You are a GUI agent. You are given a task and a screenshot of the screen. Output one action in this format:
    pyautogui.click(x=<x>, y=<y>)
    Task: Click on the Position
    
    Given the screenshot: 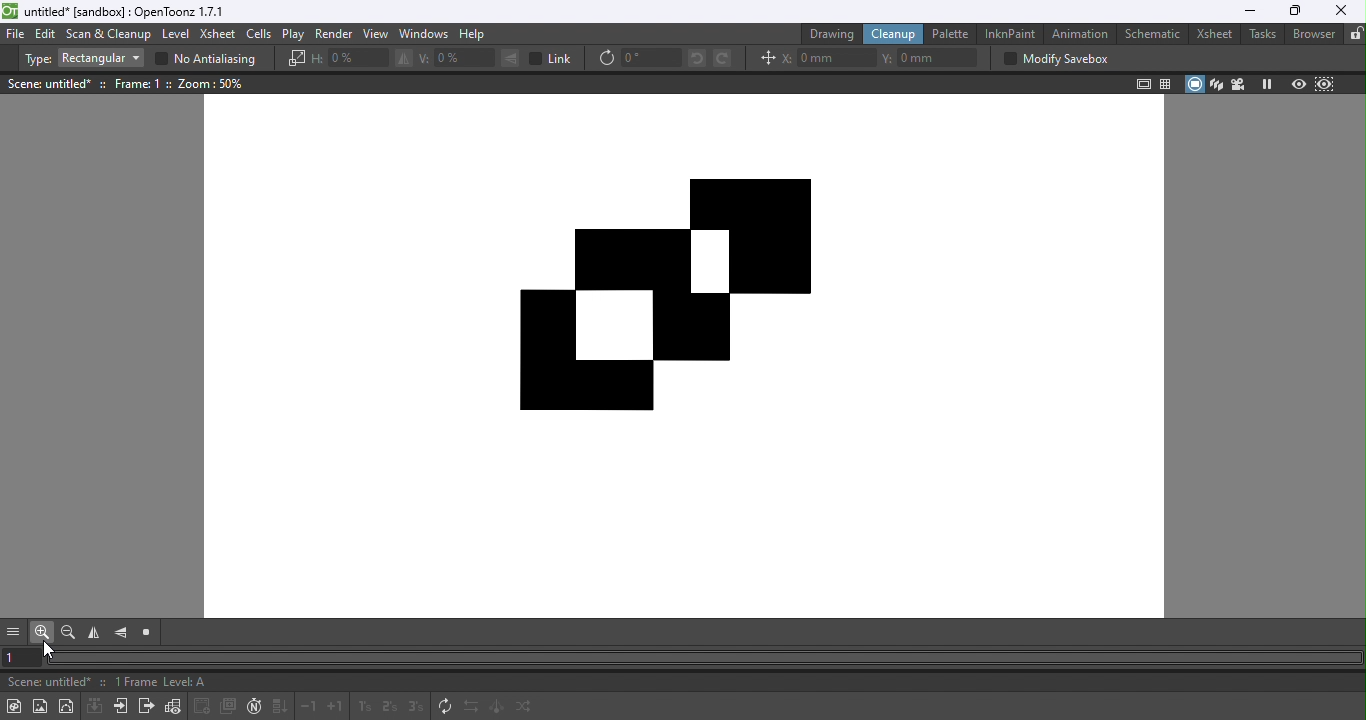 What is the action you would take?
    pyautogui.click(x=765, y=57)
    